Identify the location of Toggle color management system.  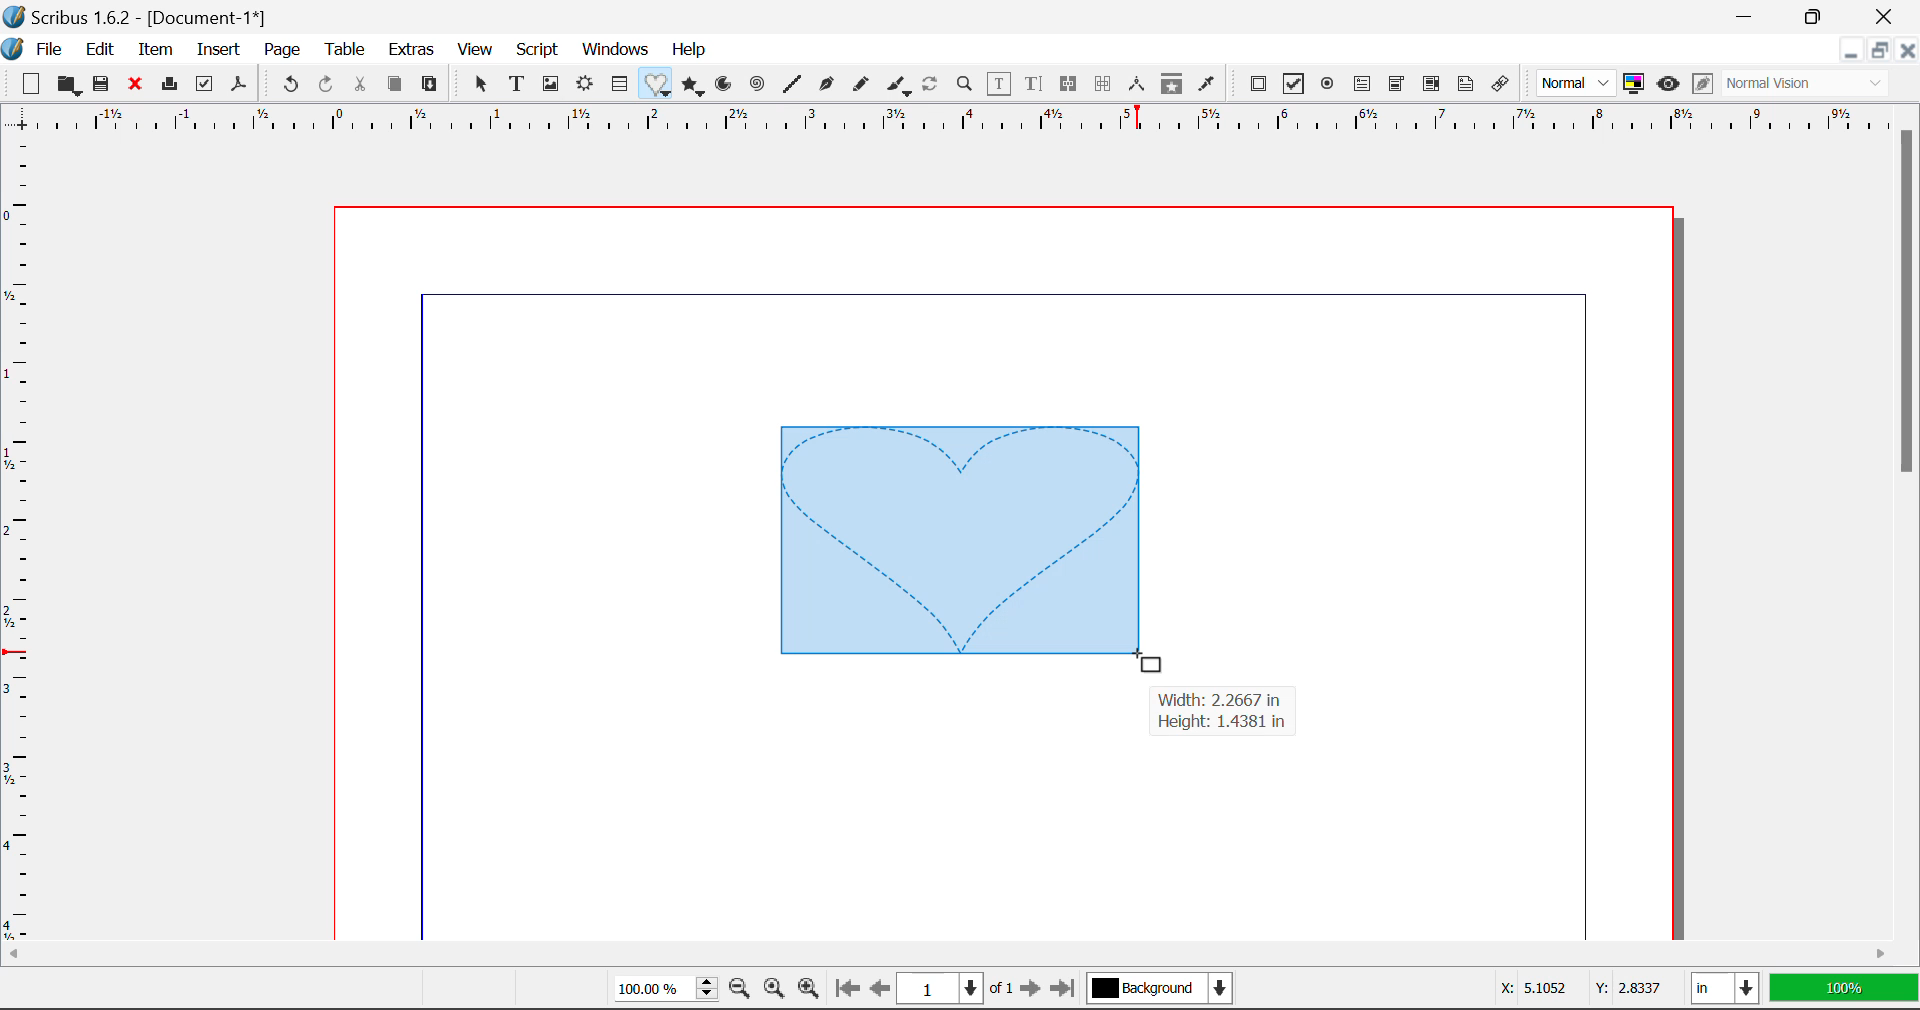
(1634, 85).